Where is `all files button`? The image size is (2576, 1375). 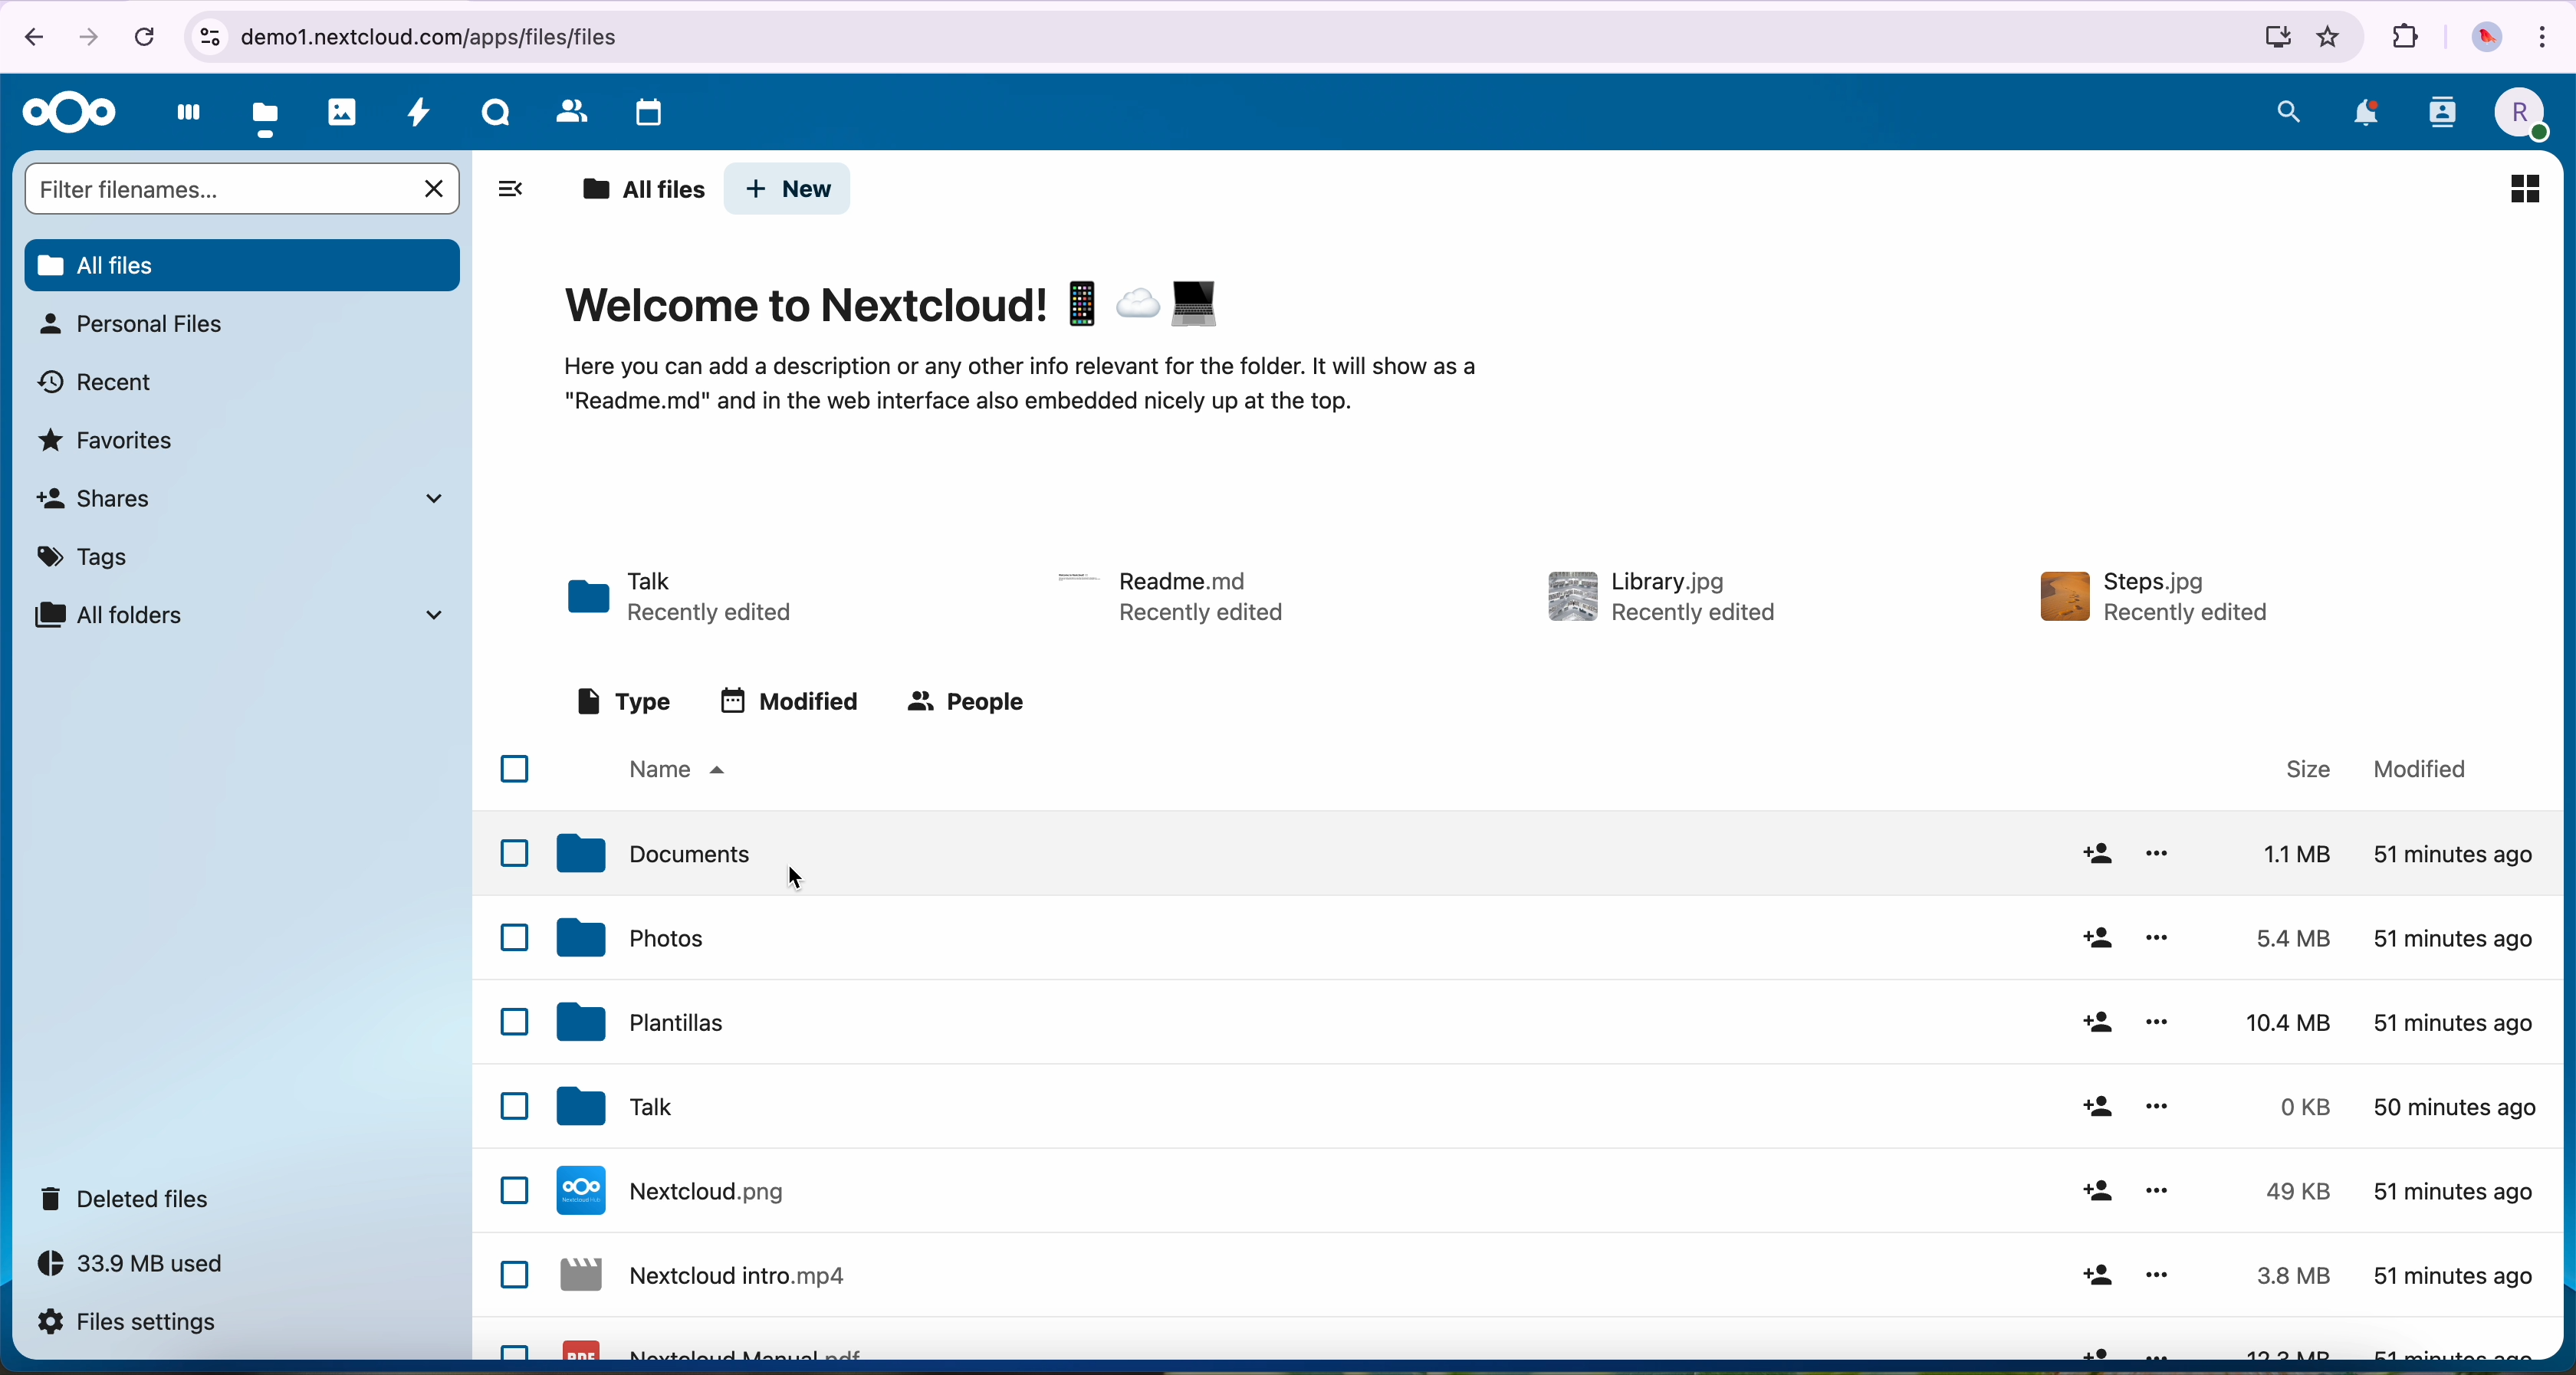
all files button is located at coordinates (241, 262).